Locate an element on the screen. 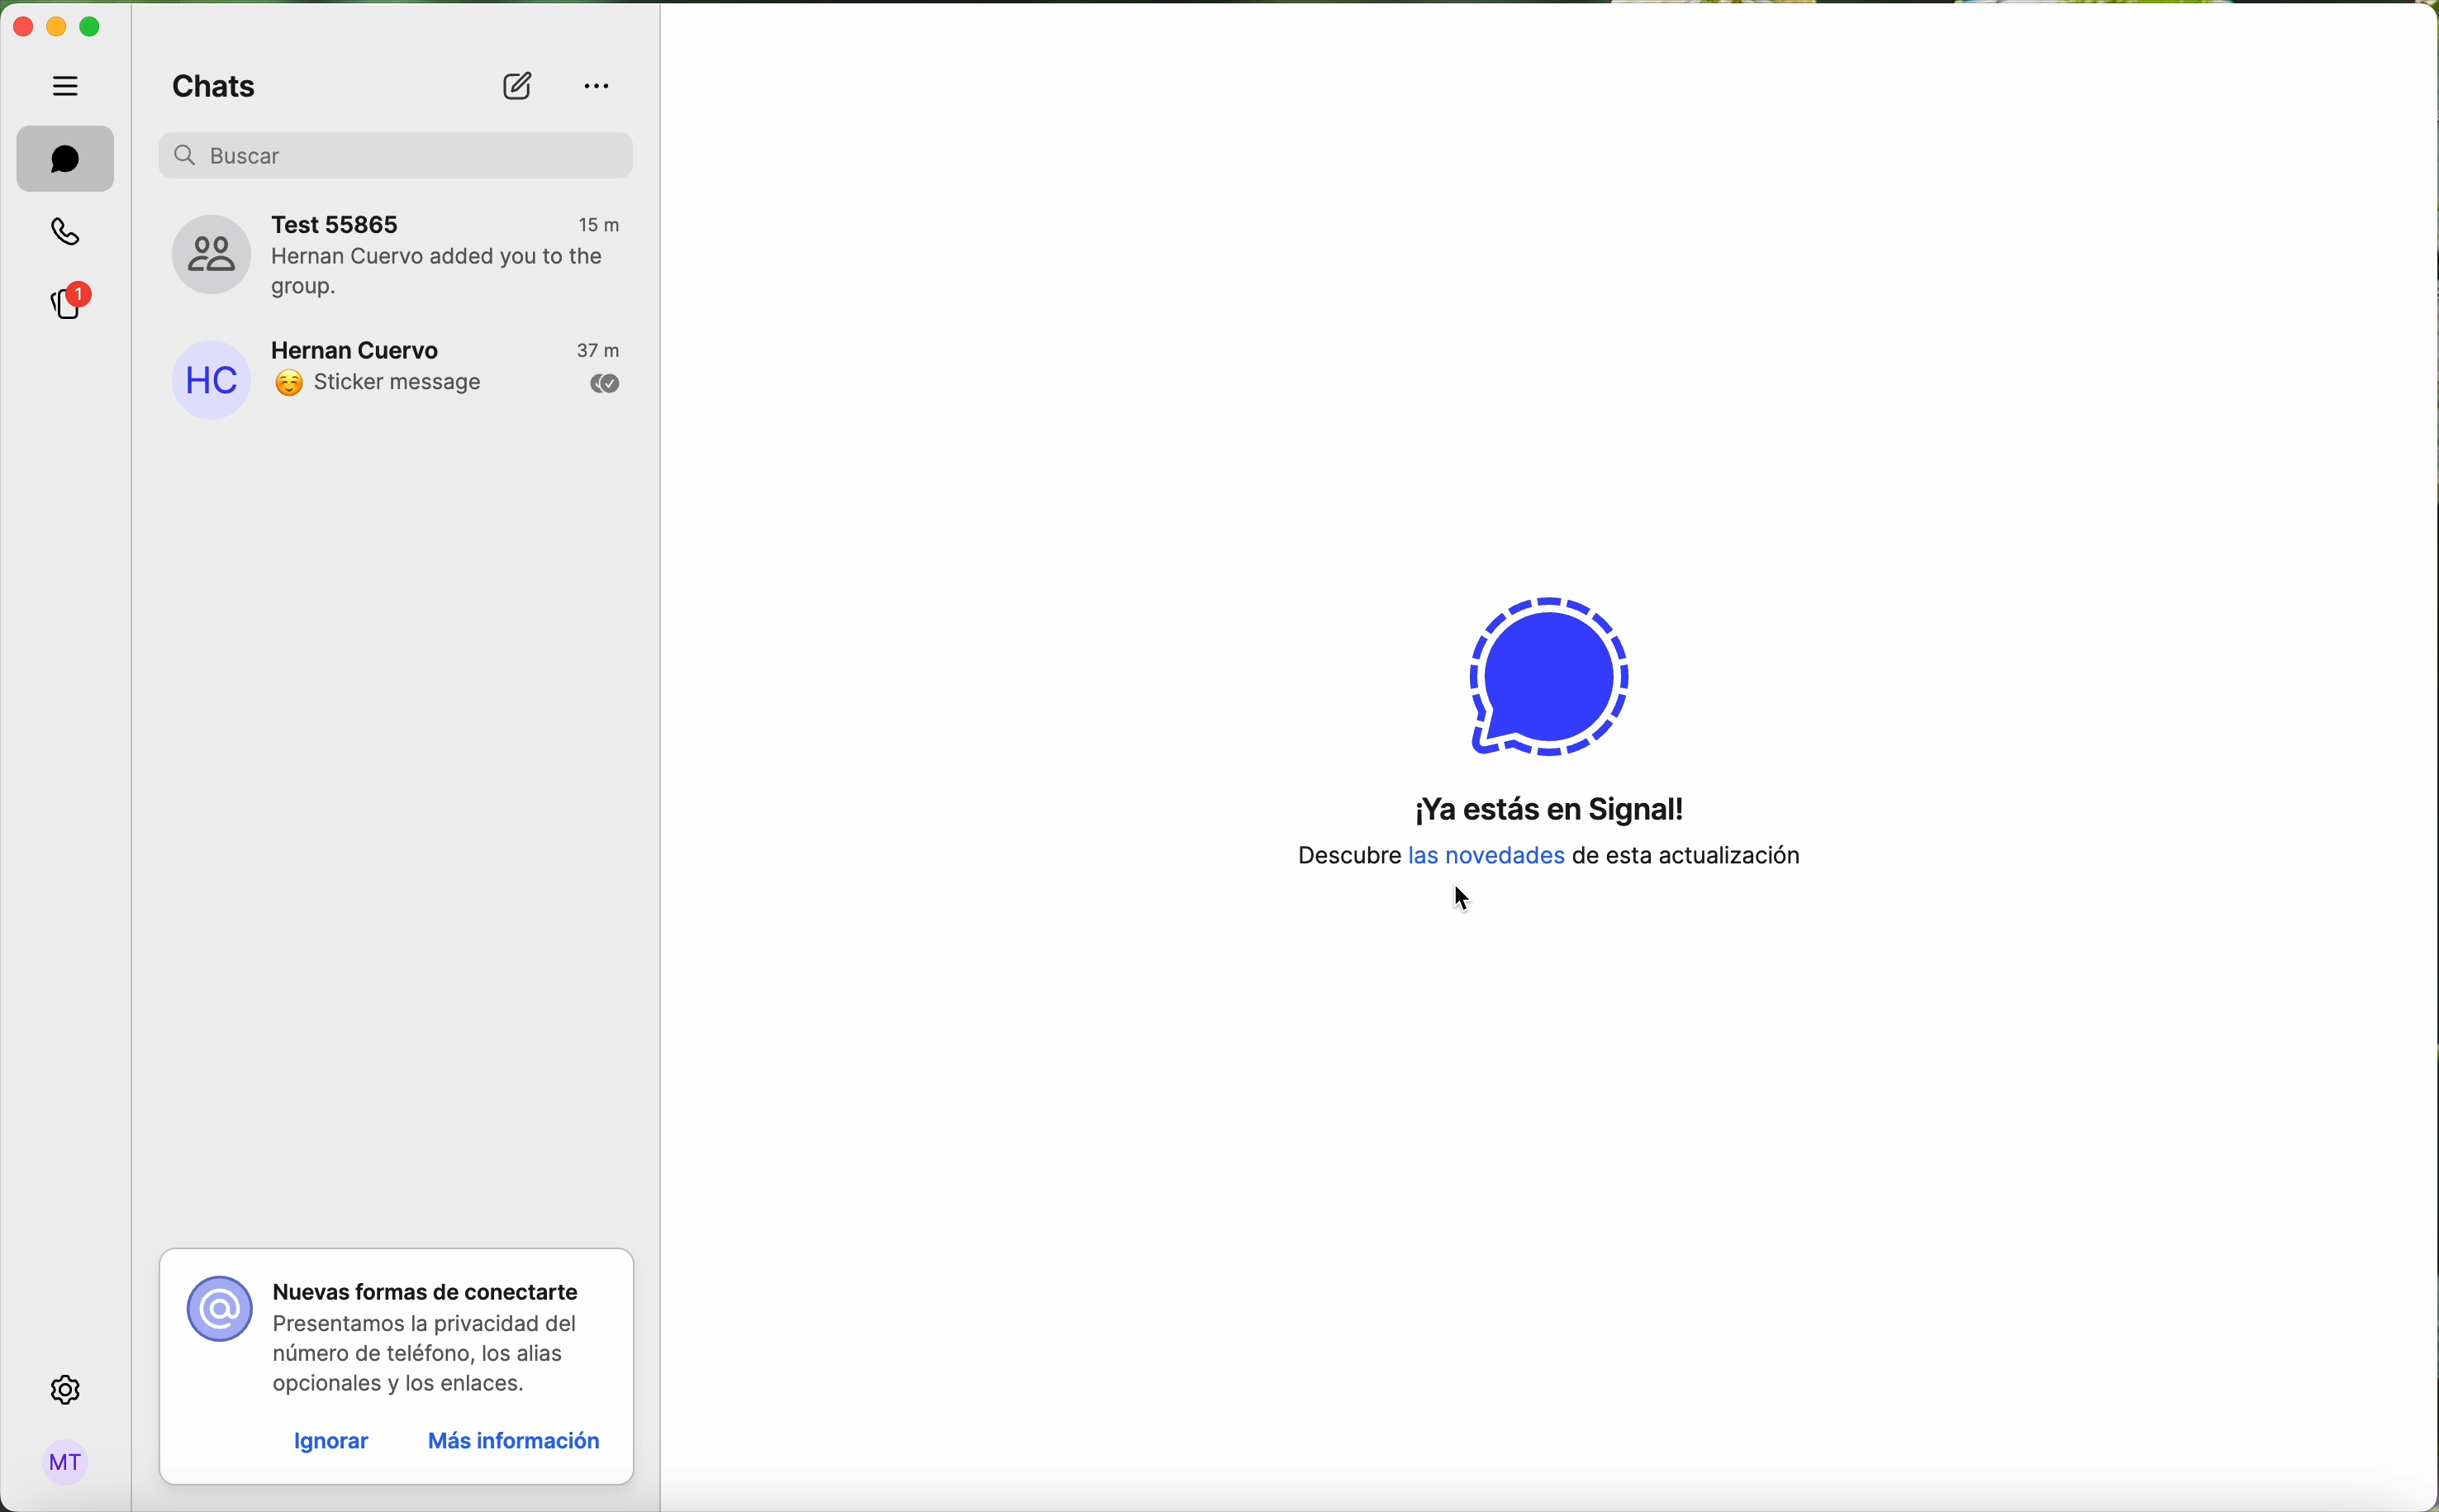 This screenshot has width=2439, height=1512. chats is located at coordinates (209, 80).